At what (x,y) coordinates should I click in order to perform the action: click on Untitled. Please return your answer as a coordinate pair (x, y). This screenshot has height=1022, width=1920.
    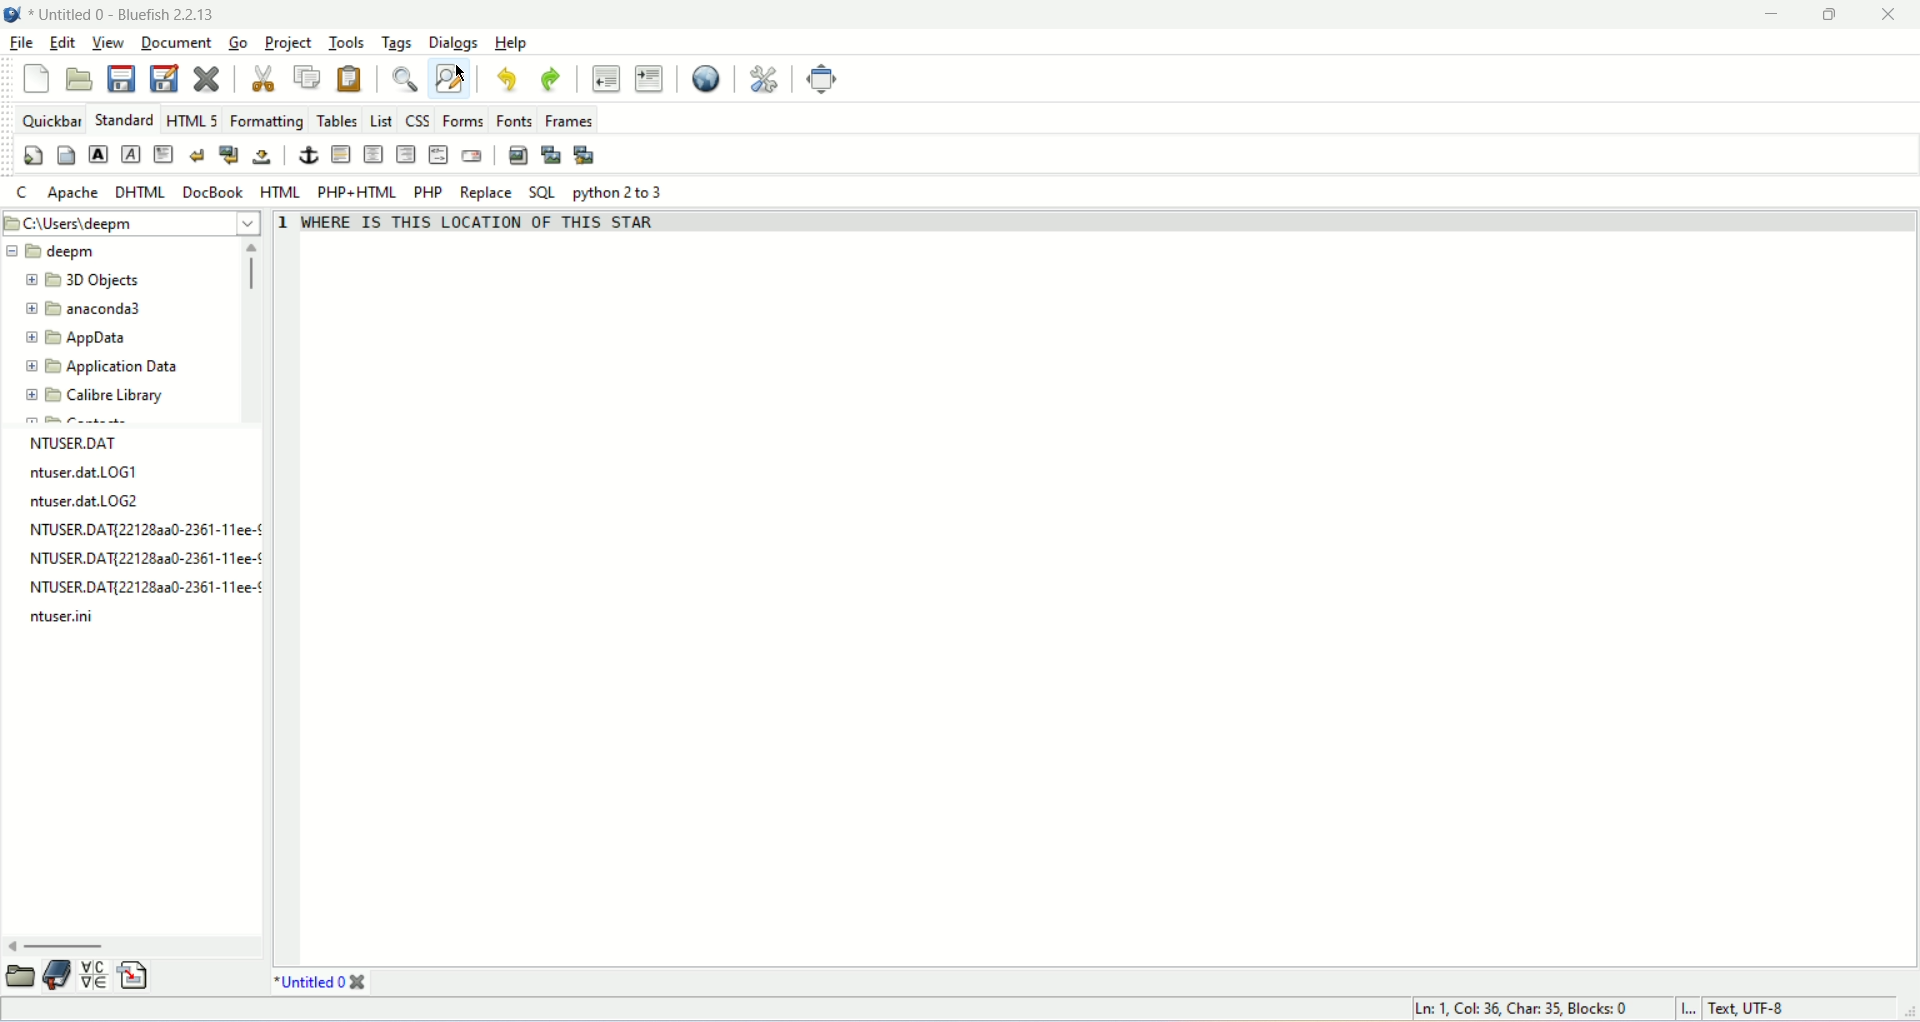
    Looking at the image, I should click on (309, 981).